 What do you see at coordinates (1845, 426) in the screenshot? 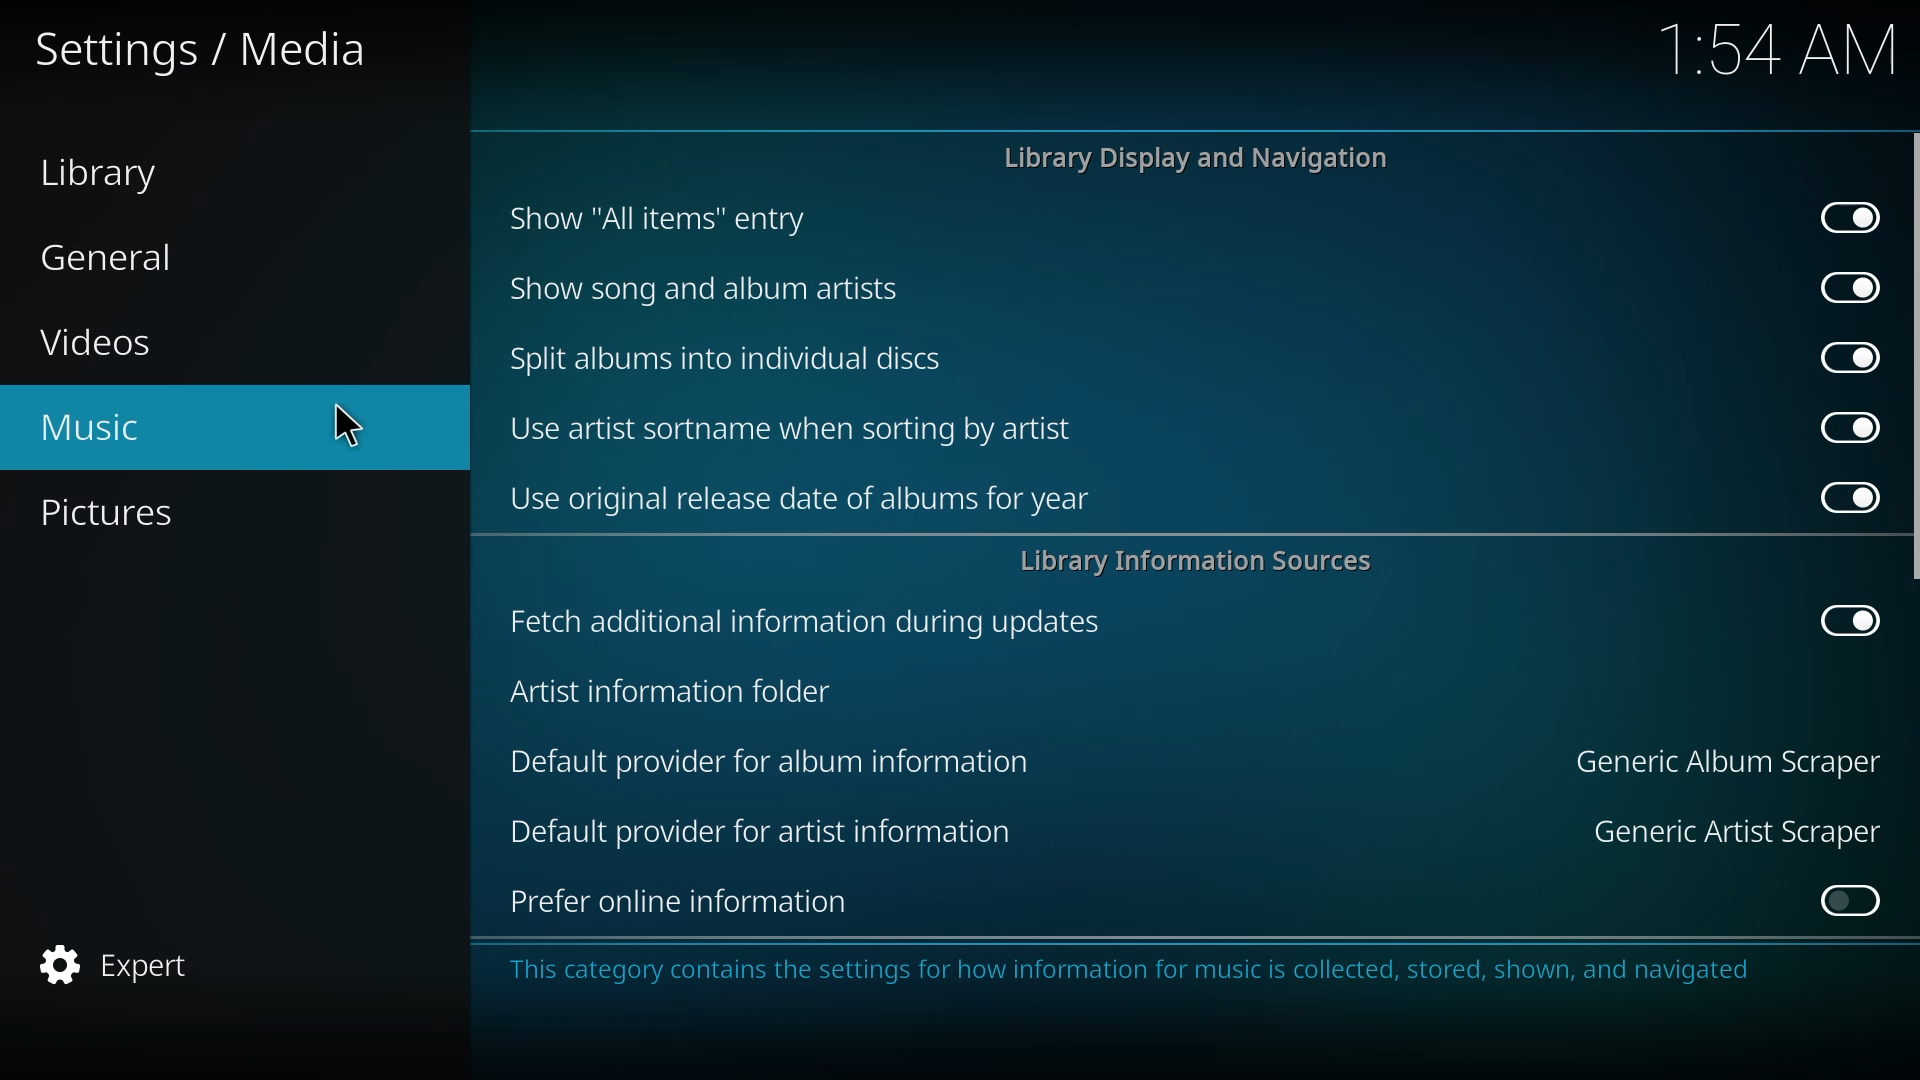
I see `enabled` at bounding box center [1845, 426].